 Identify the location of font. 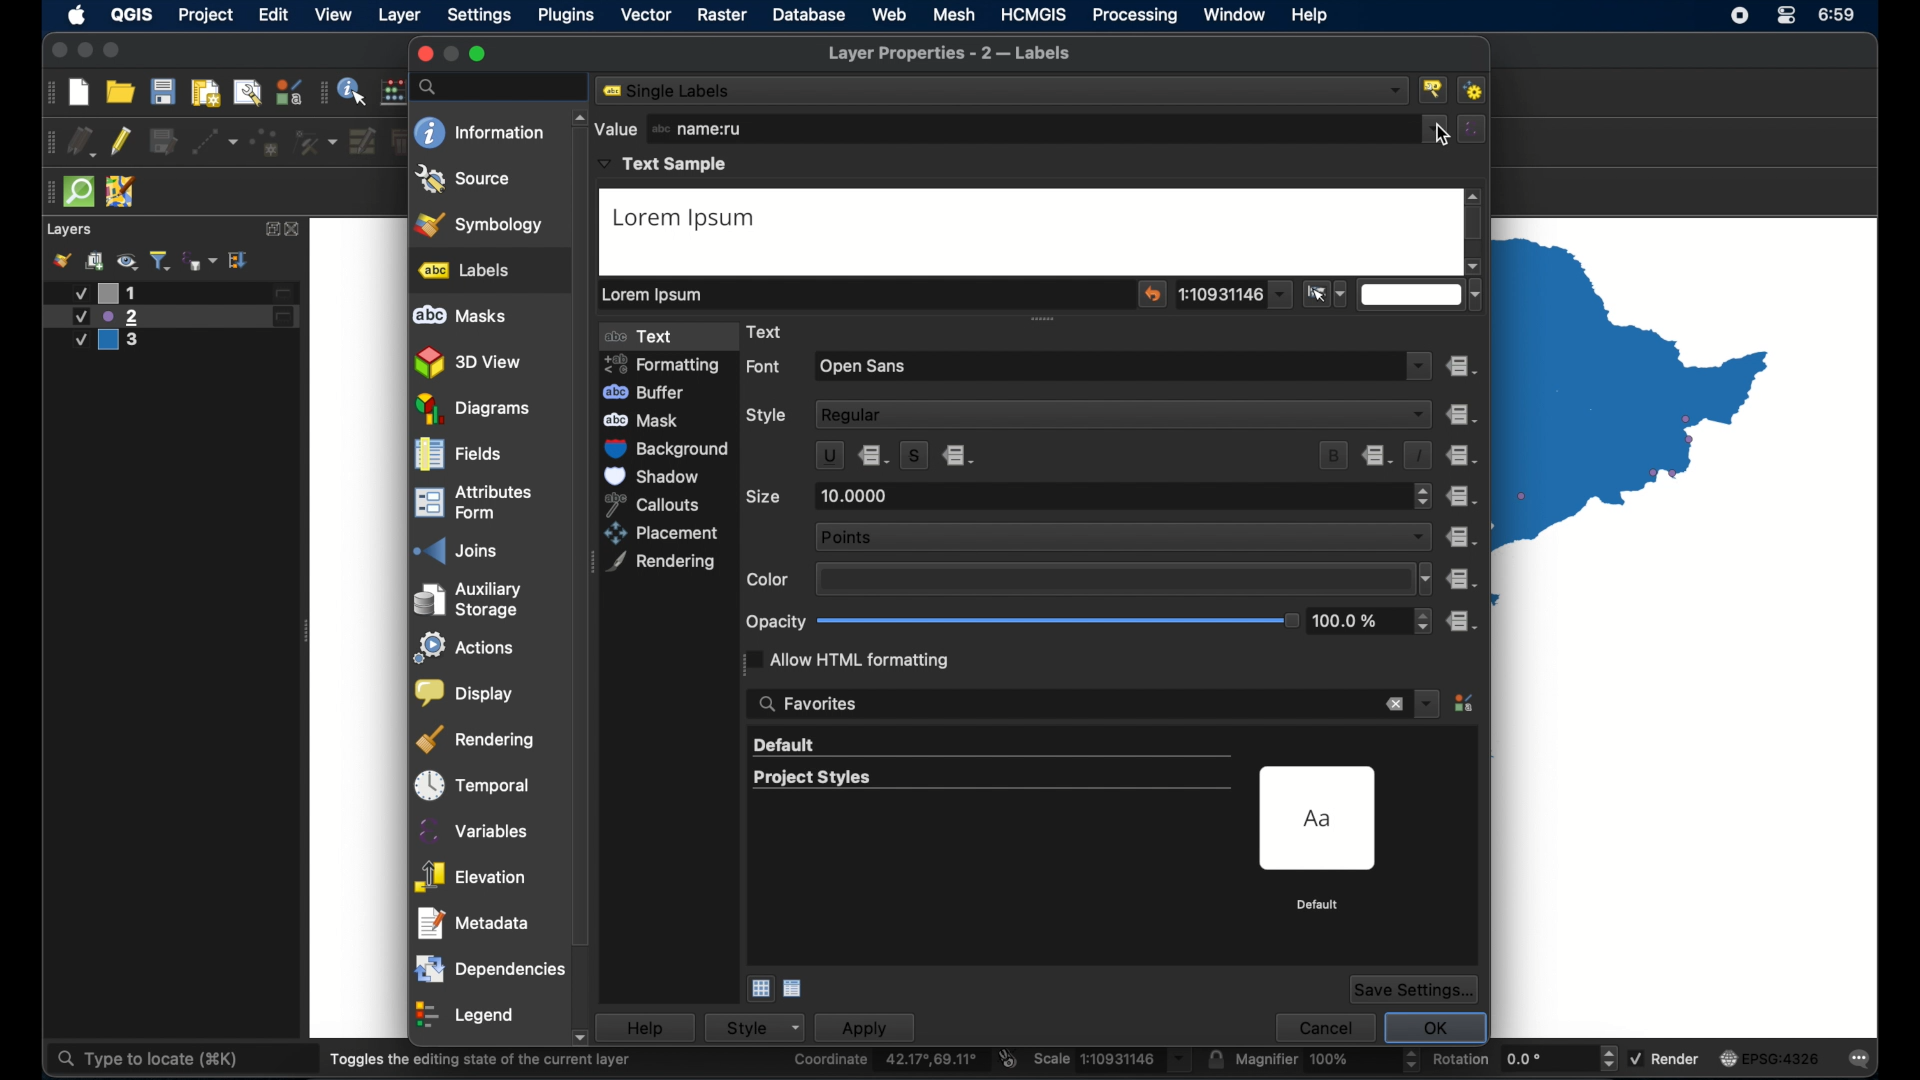
(765, 368).